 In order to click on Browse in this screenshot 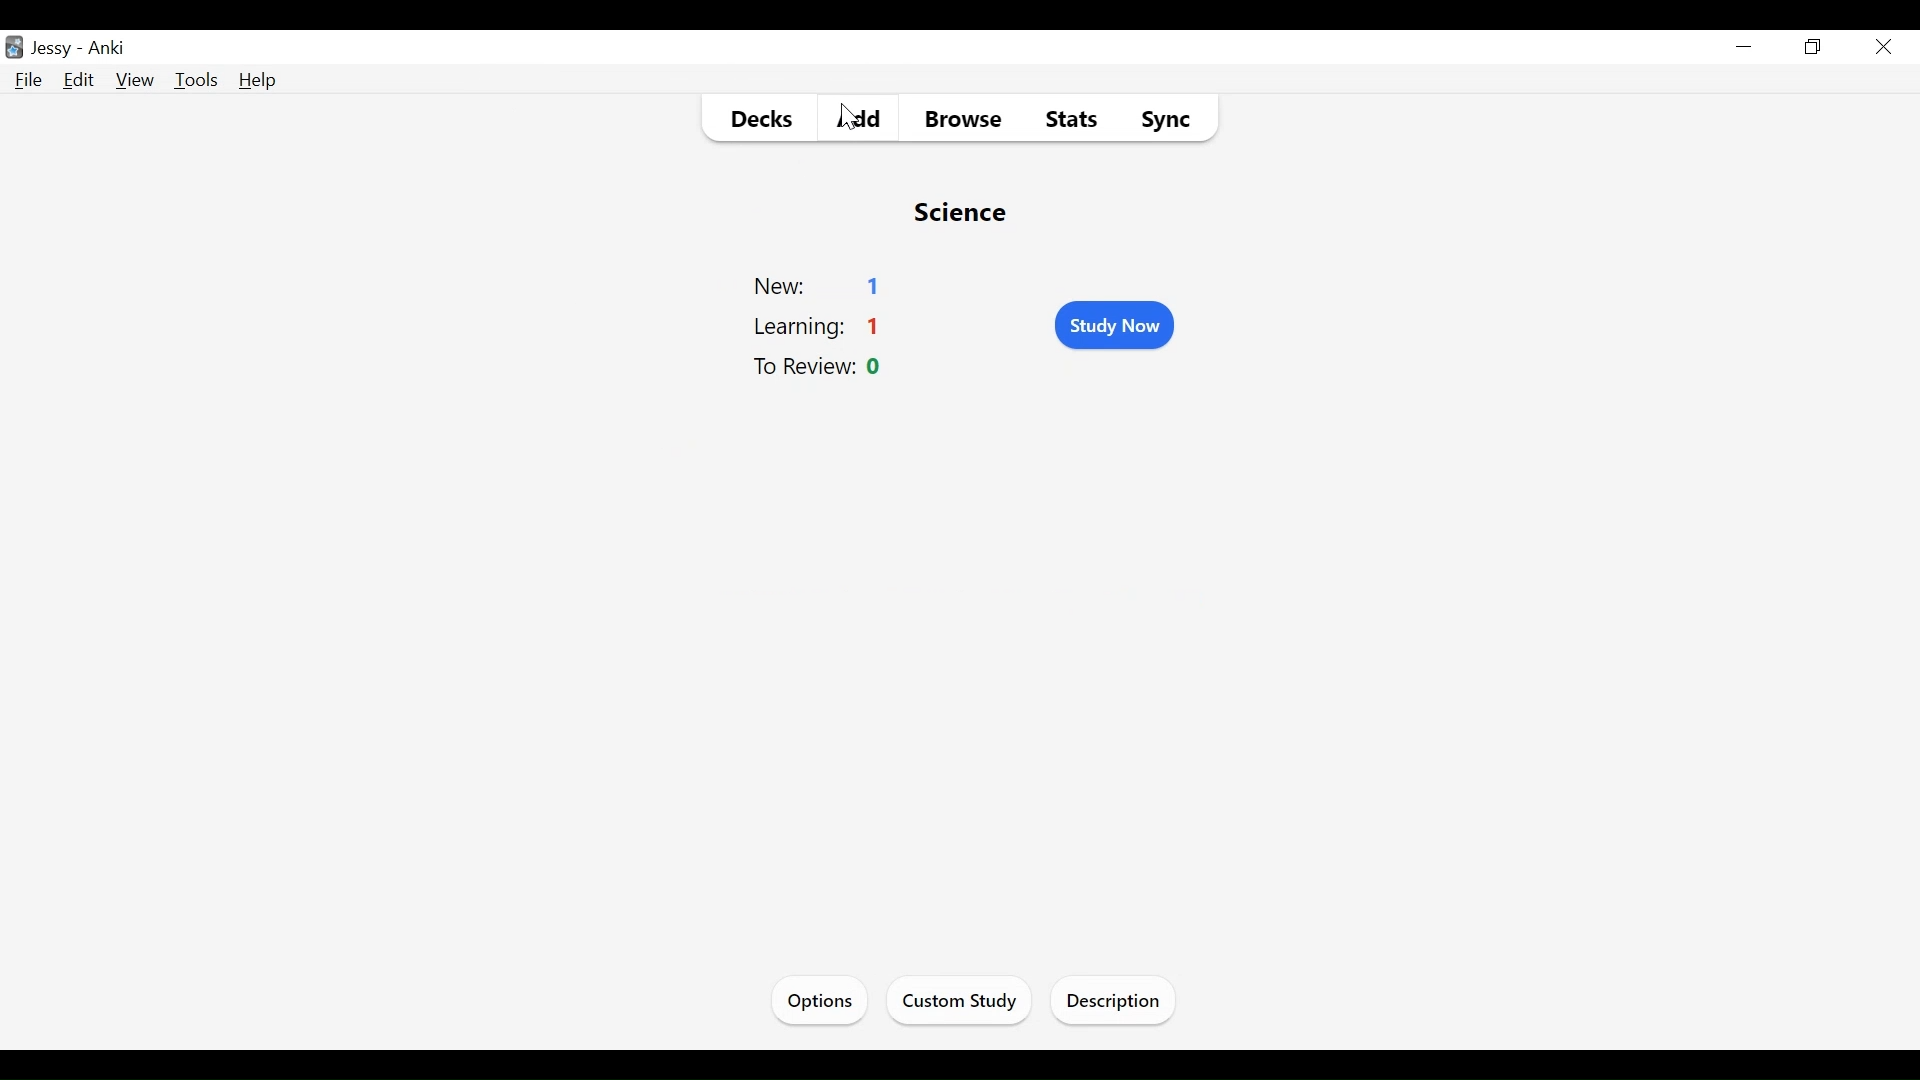, I will do `click(967, 120)`.